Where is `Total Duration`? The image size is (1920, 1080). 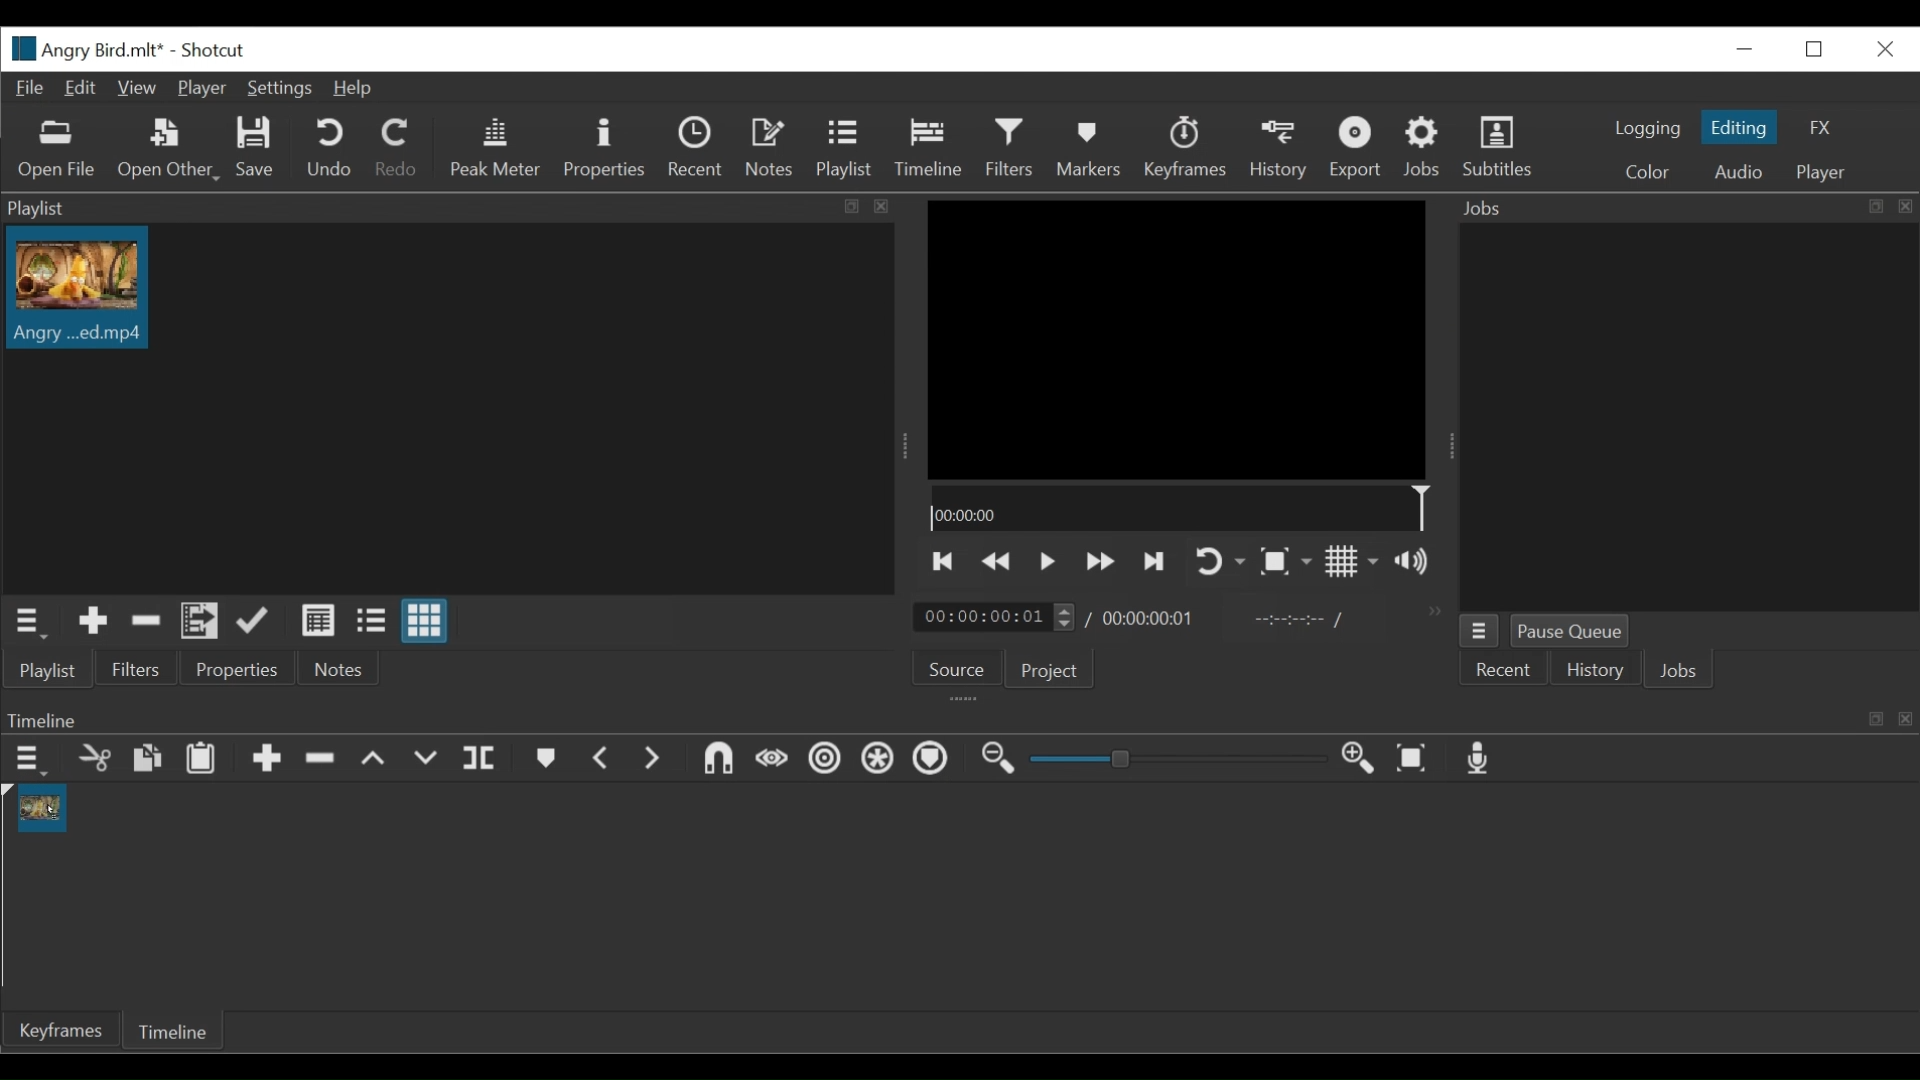 Total Duration is located at coordinates (1151, 619).